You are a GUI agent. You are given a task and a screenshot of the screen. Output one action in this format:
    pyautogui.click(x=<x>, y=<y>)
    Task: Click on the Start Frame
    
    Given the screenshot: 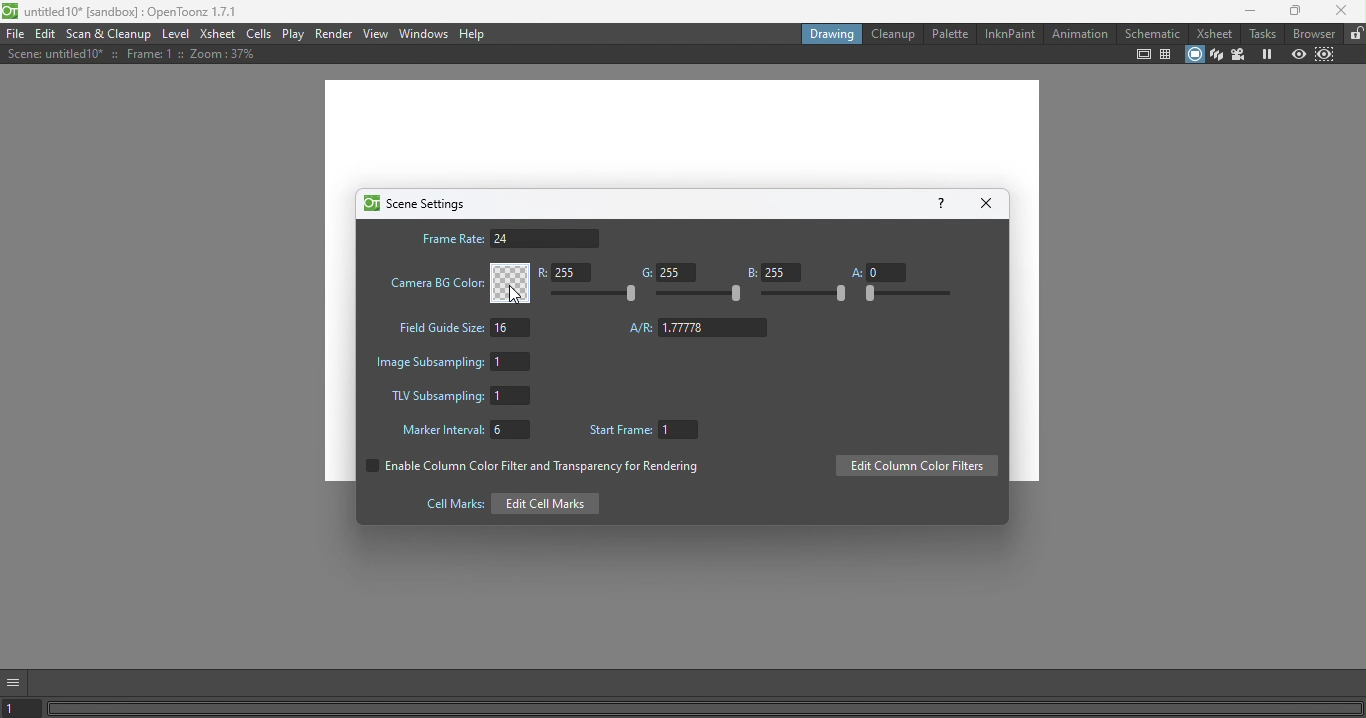 What is the action you would take?
    pyautogui.click(x=648, y=431)
    